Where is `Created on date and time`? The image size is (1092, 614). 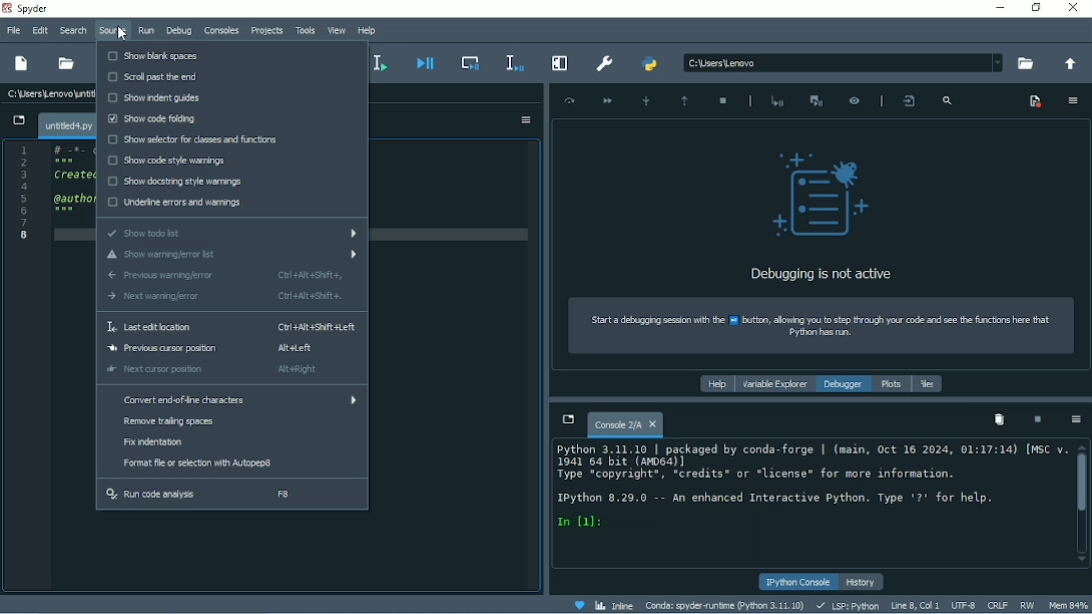
Created on date and time is located at coordinates (68, 176).